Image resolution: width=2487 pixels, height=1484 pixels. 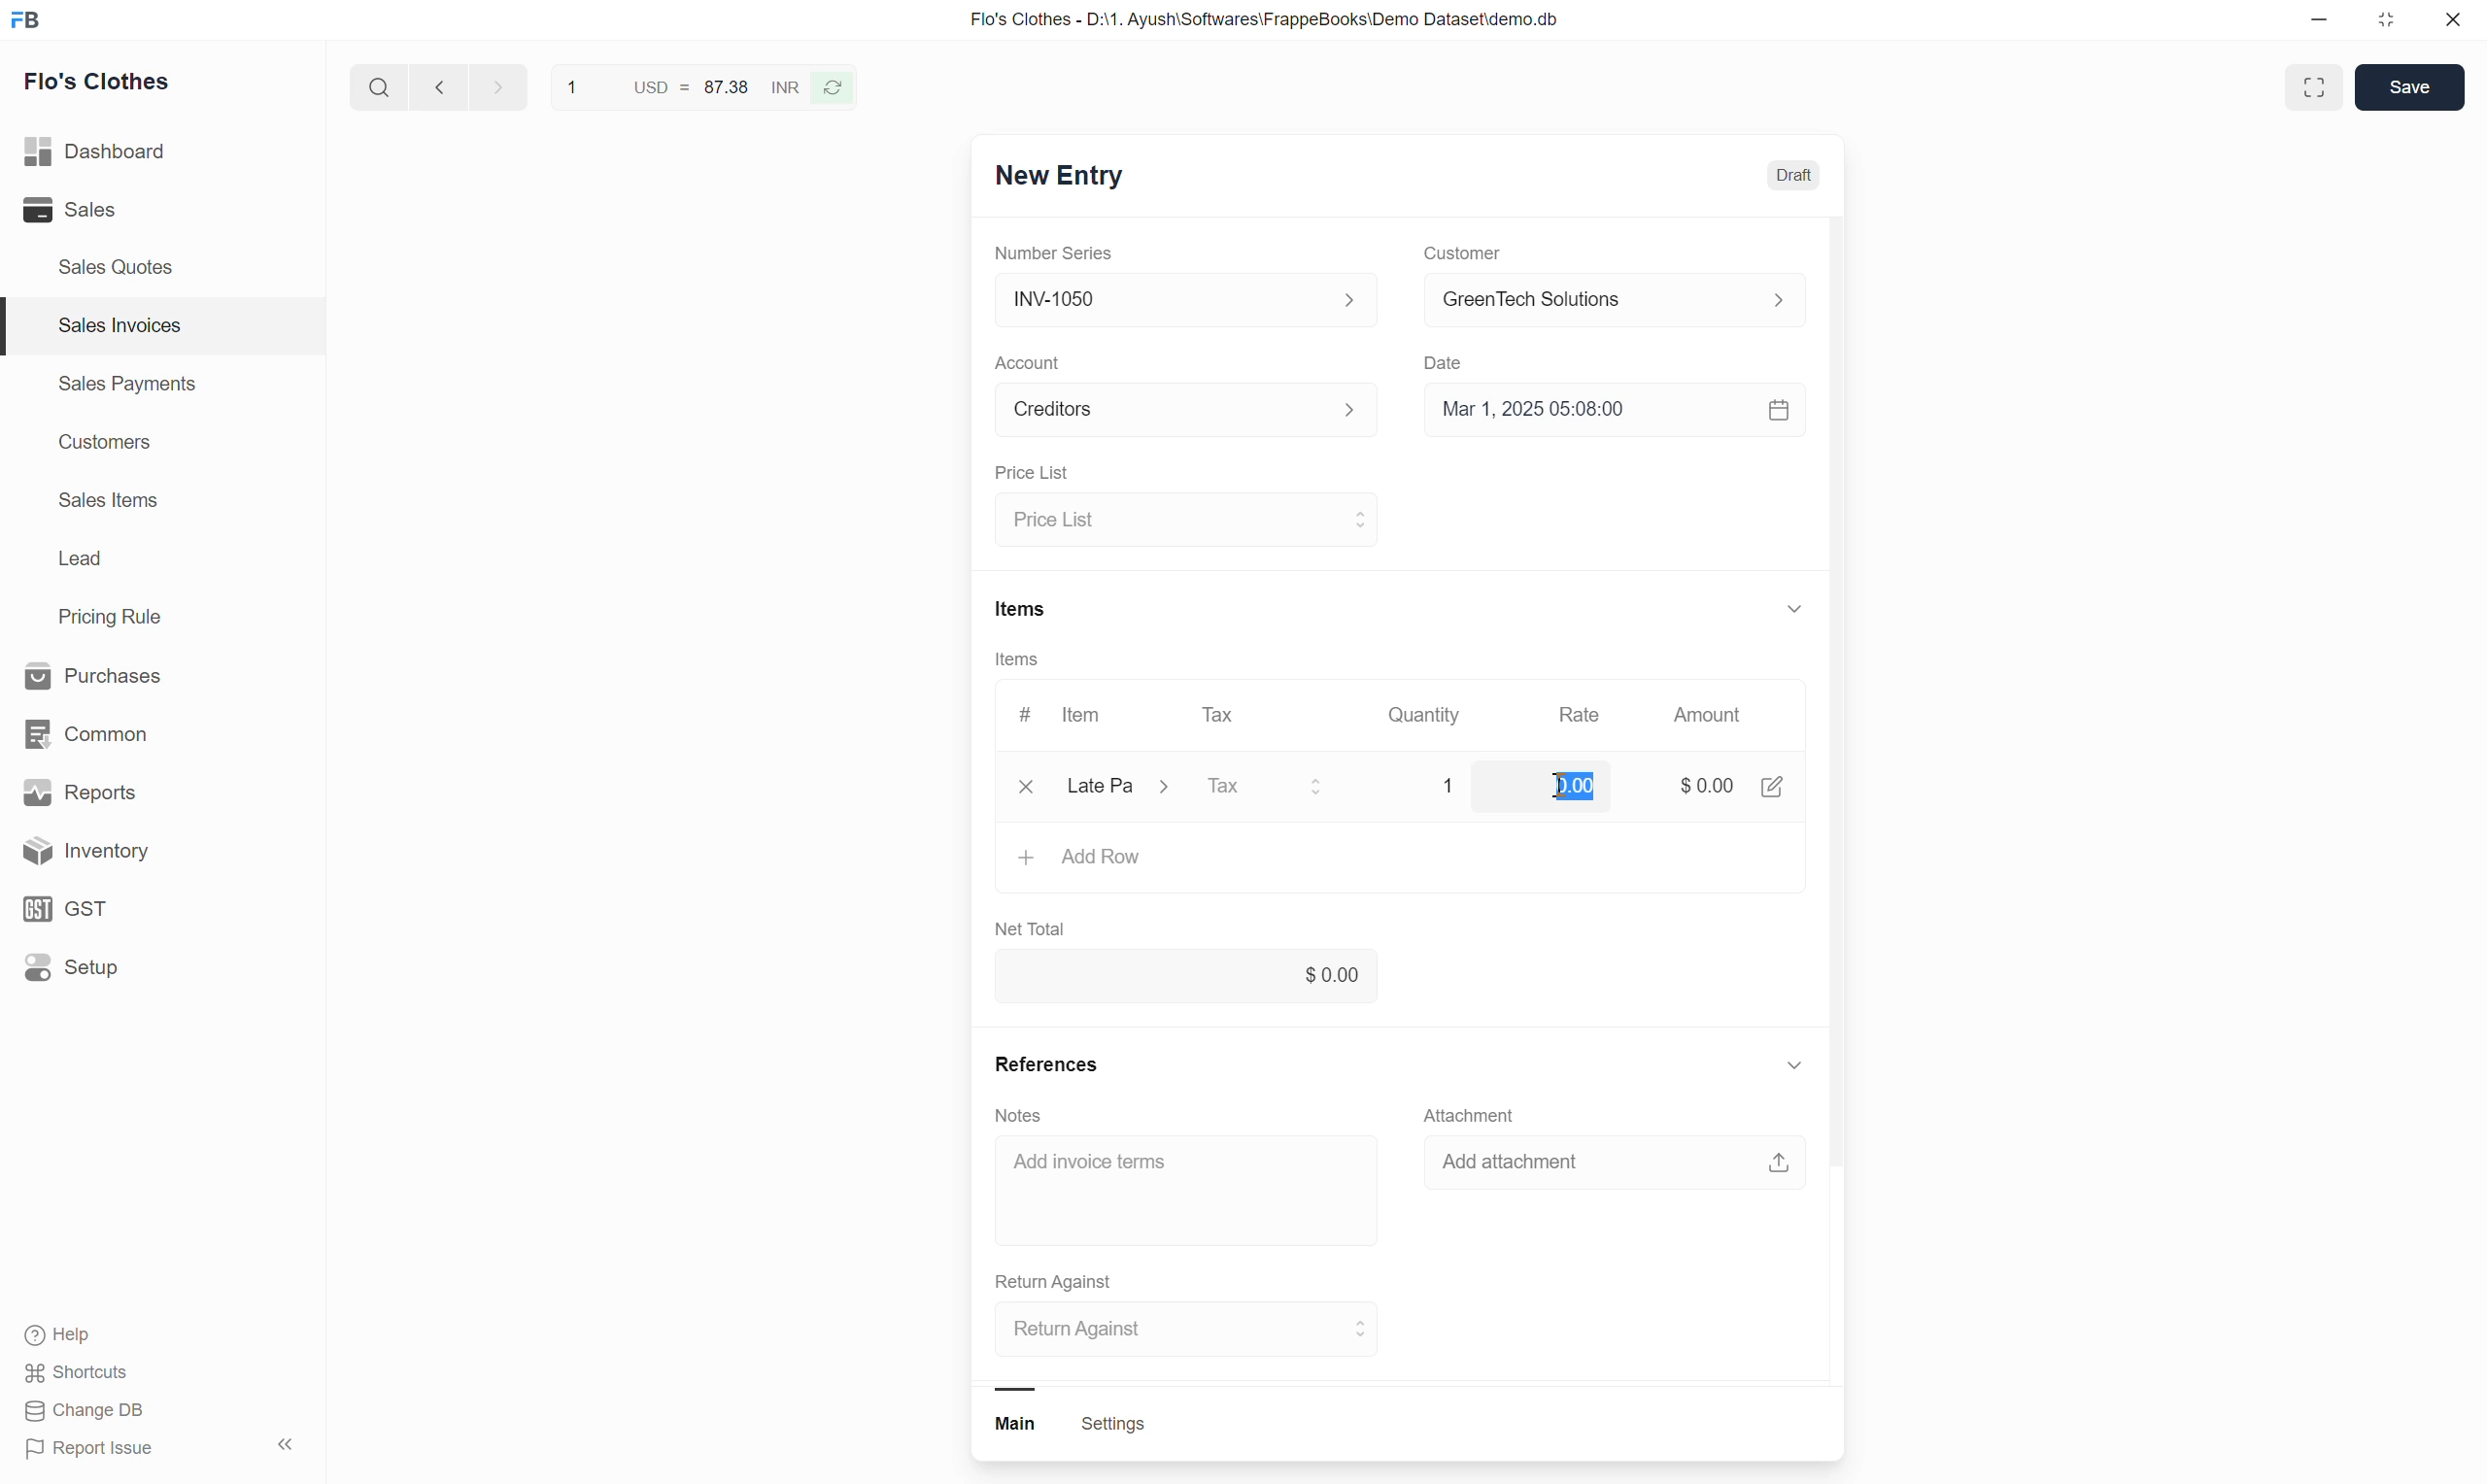 What do you see at coordinates (493, 91) in the screenshot?
I see `go forward ` at bounding box center [493, 91].